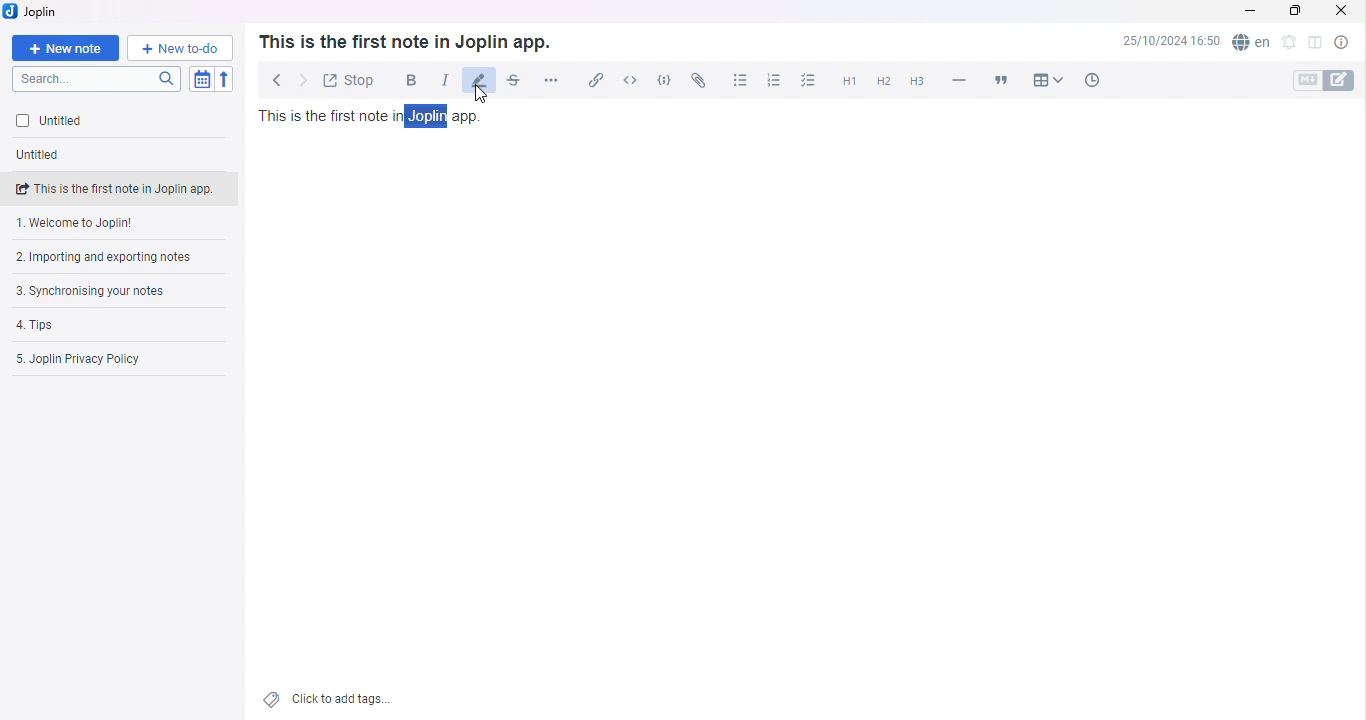  What do you see at coordinates (1088, 79) in the screenshot?
I see `Insert time` at bounding box center [1088, 79].